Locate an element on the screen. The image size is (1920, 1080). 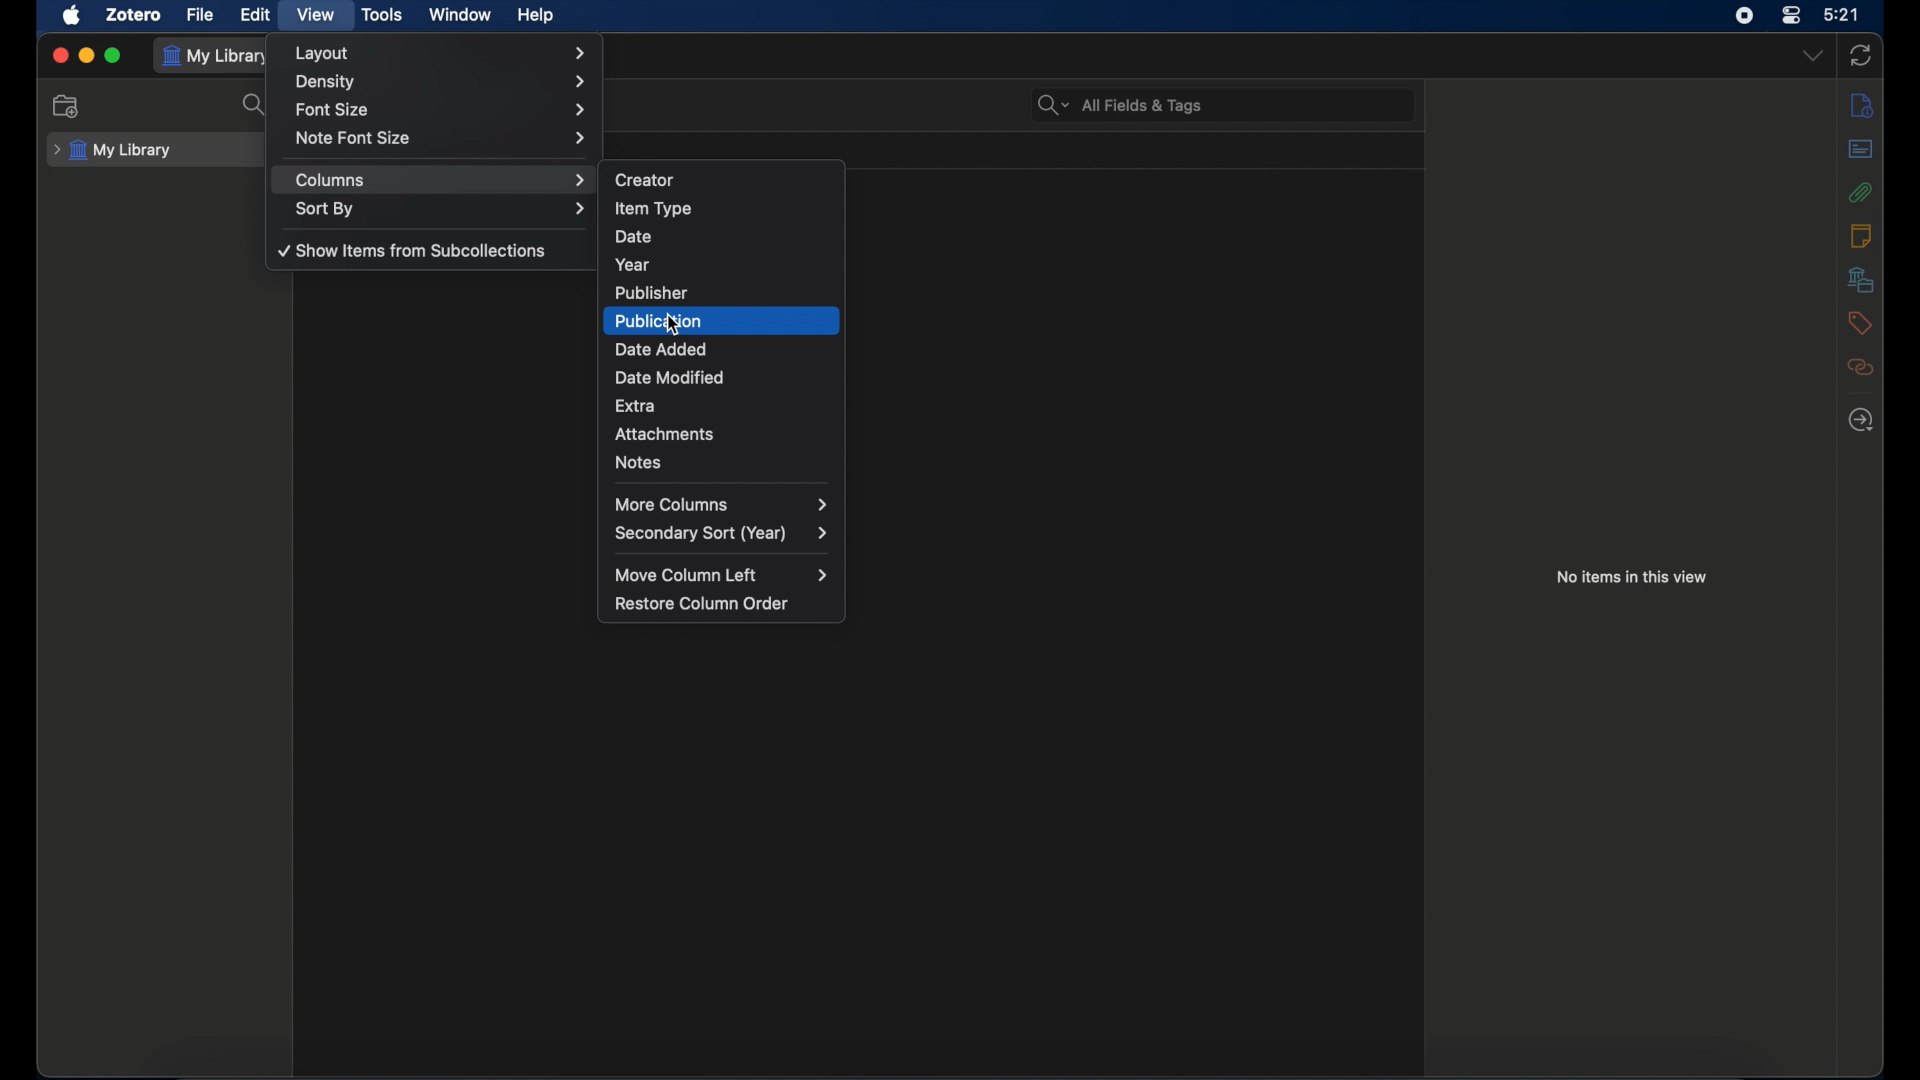
density is located at coordinates (443, 82).